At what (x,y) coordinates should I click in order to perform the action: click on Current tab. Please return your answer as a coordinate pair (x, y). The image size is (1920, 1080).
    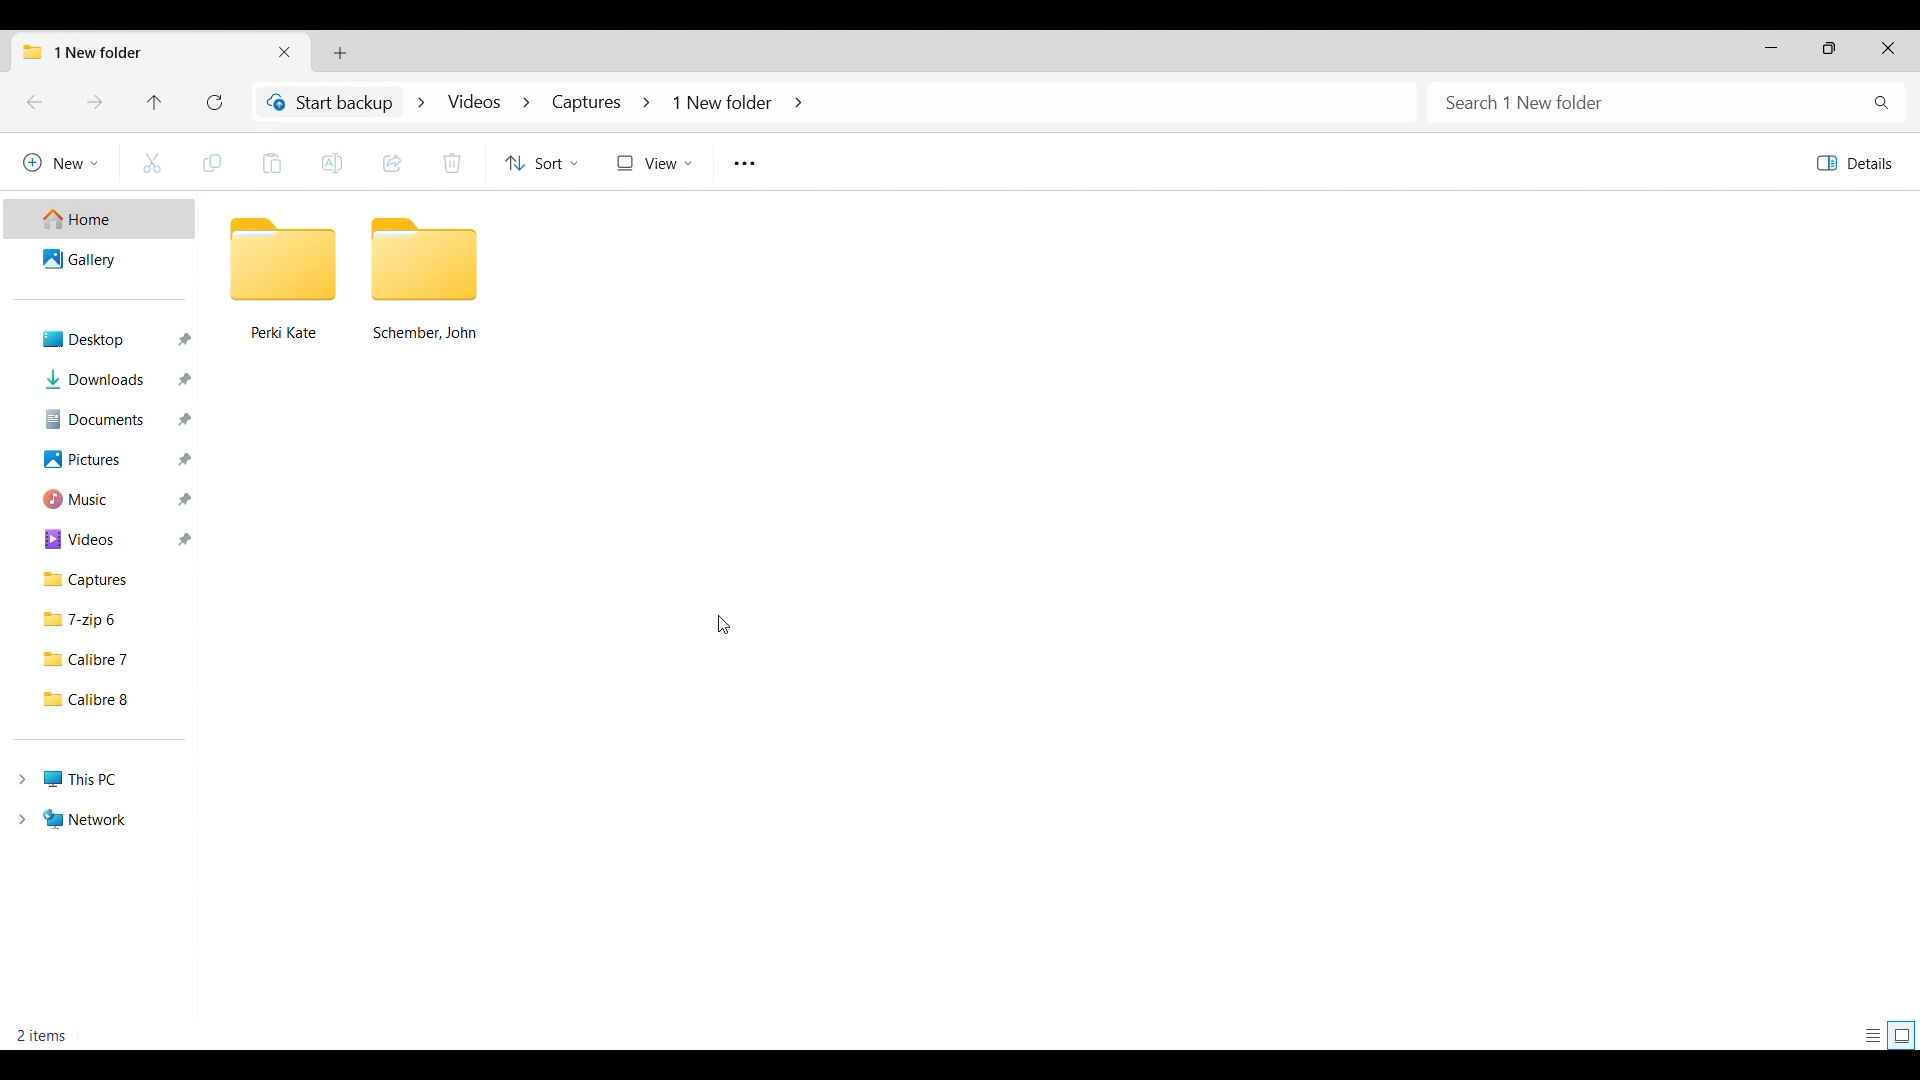
    Looking at the image, I should click on (139, 51).